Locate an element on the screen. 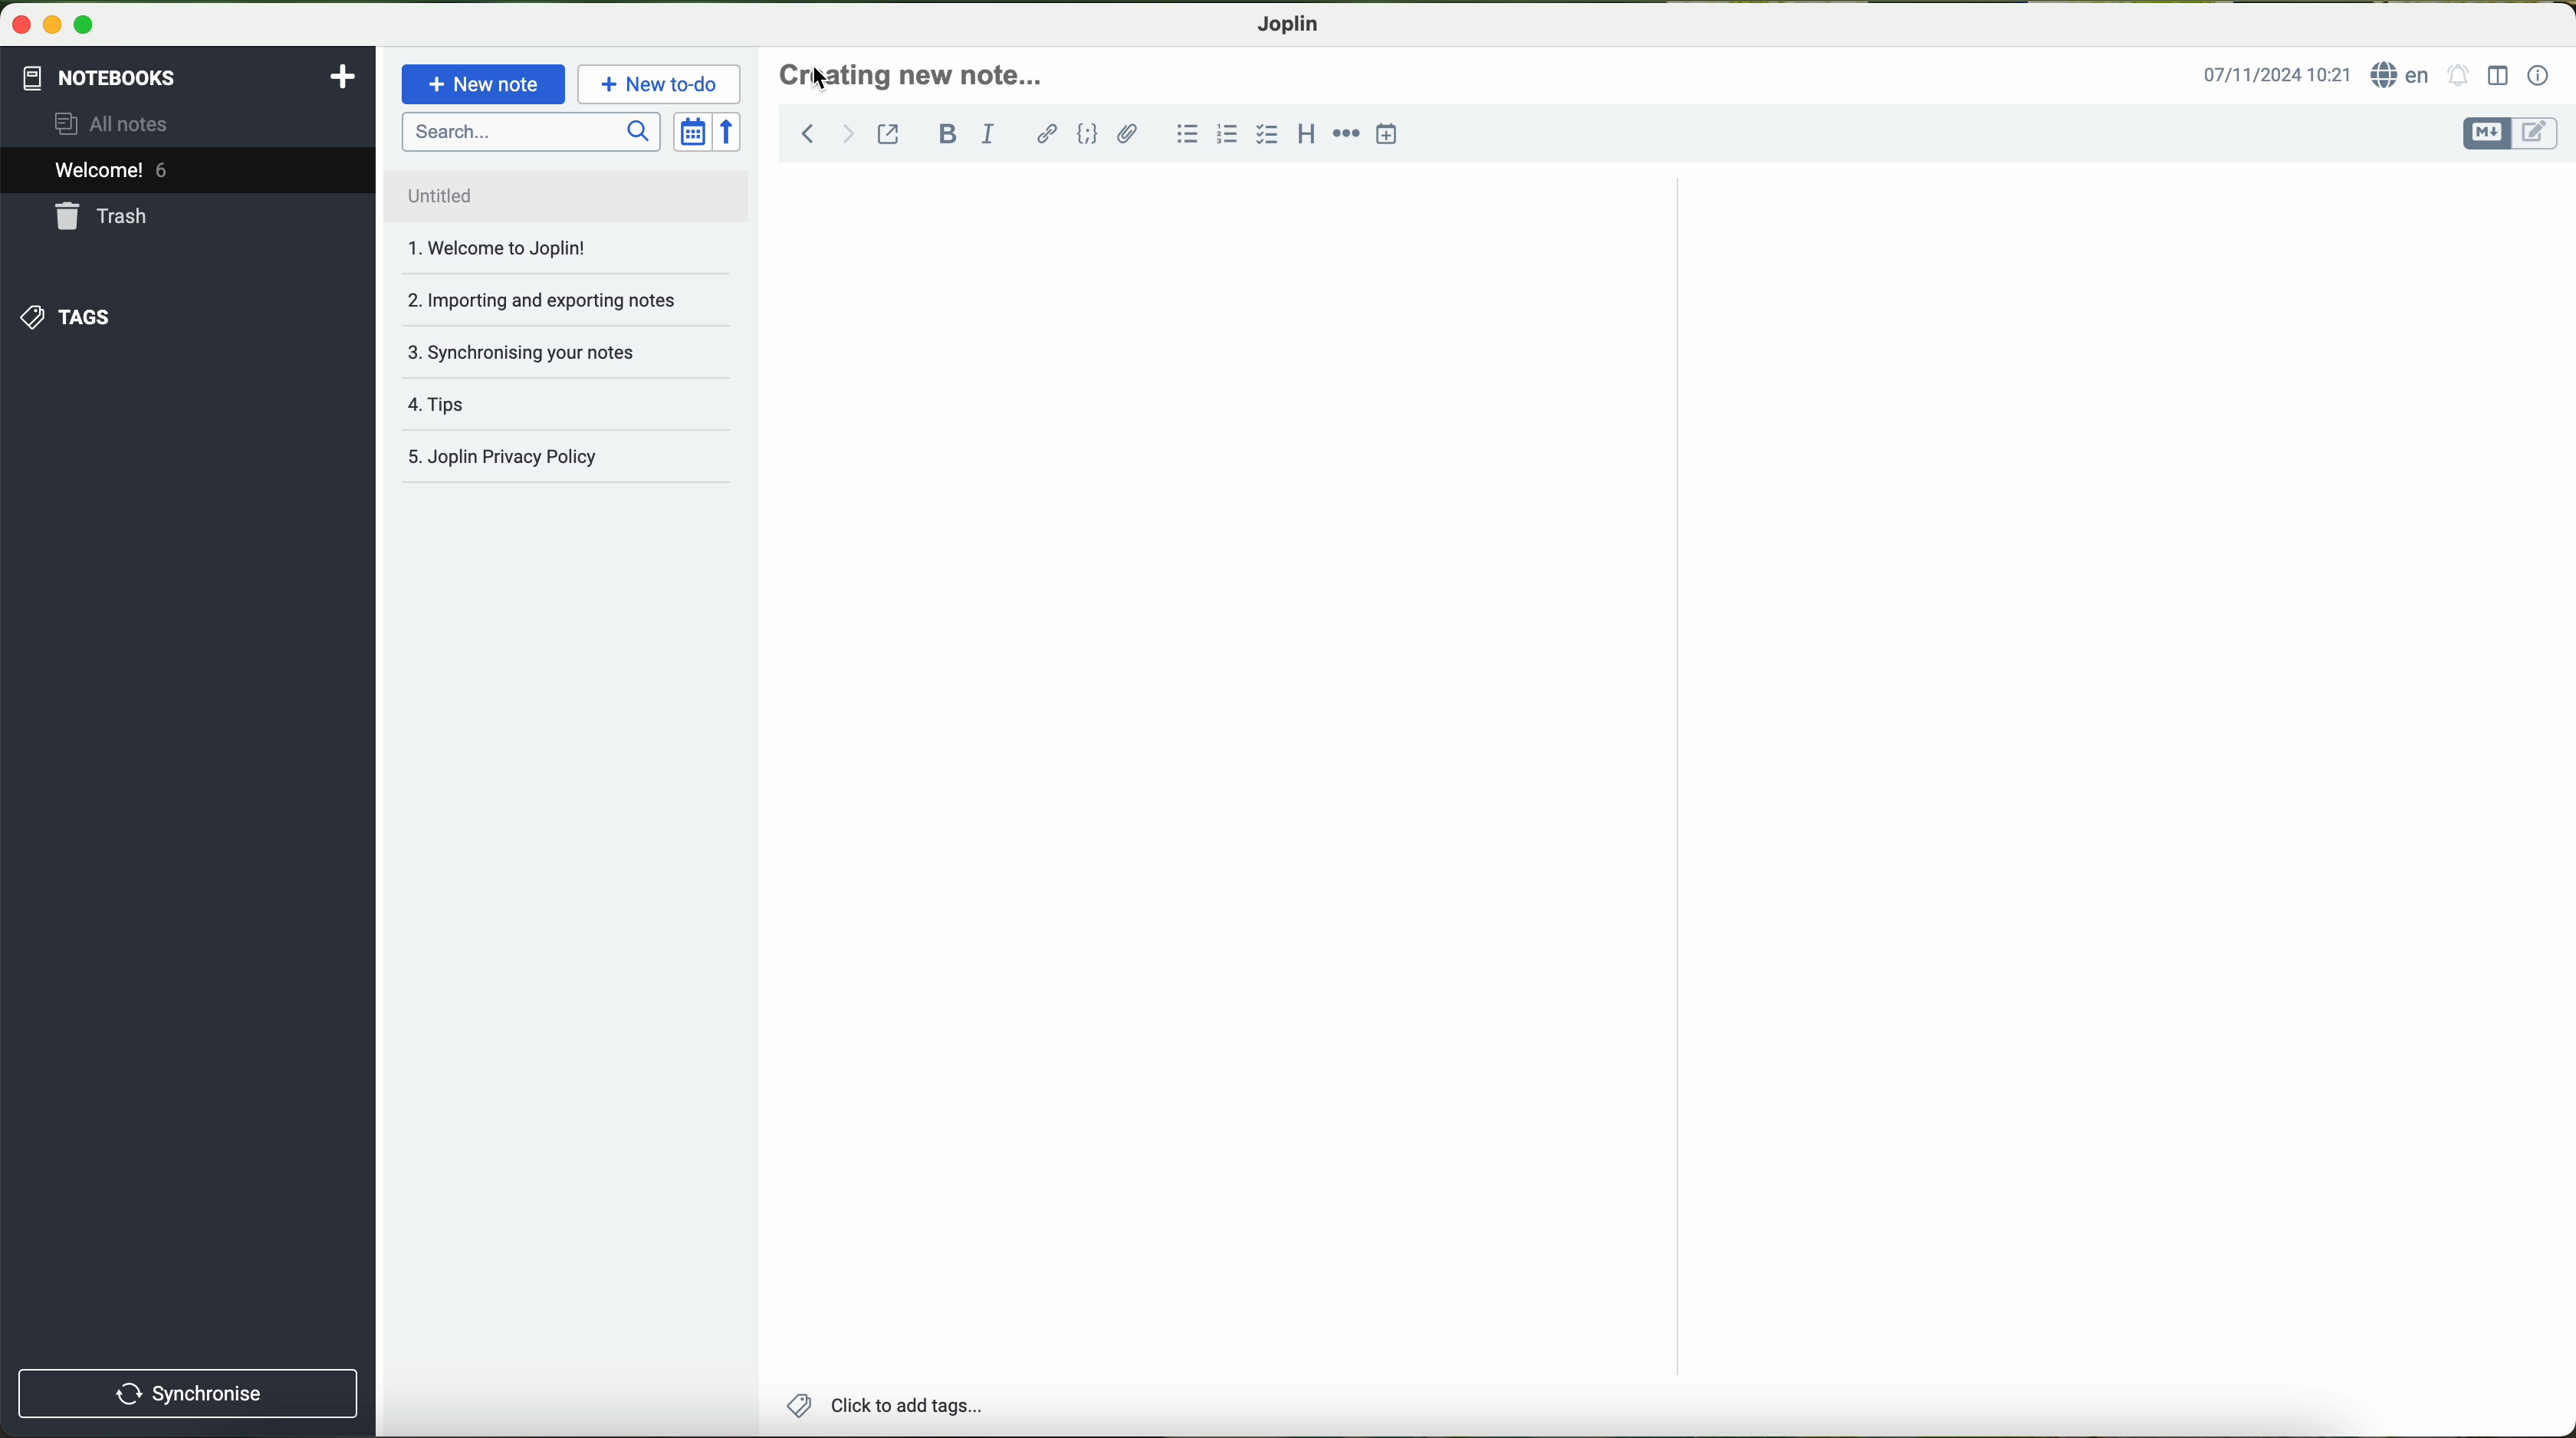 The image size is (2576, 1438). minimize is located at coordinates (48, 23).